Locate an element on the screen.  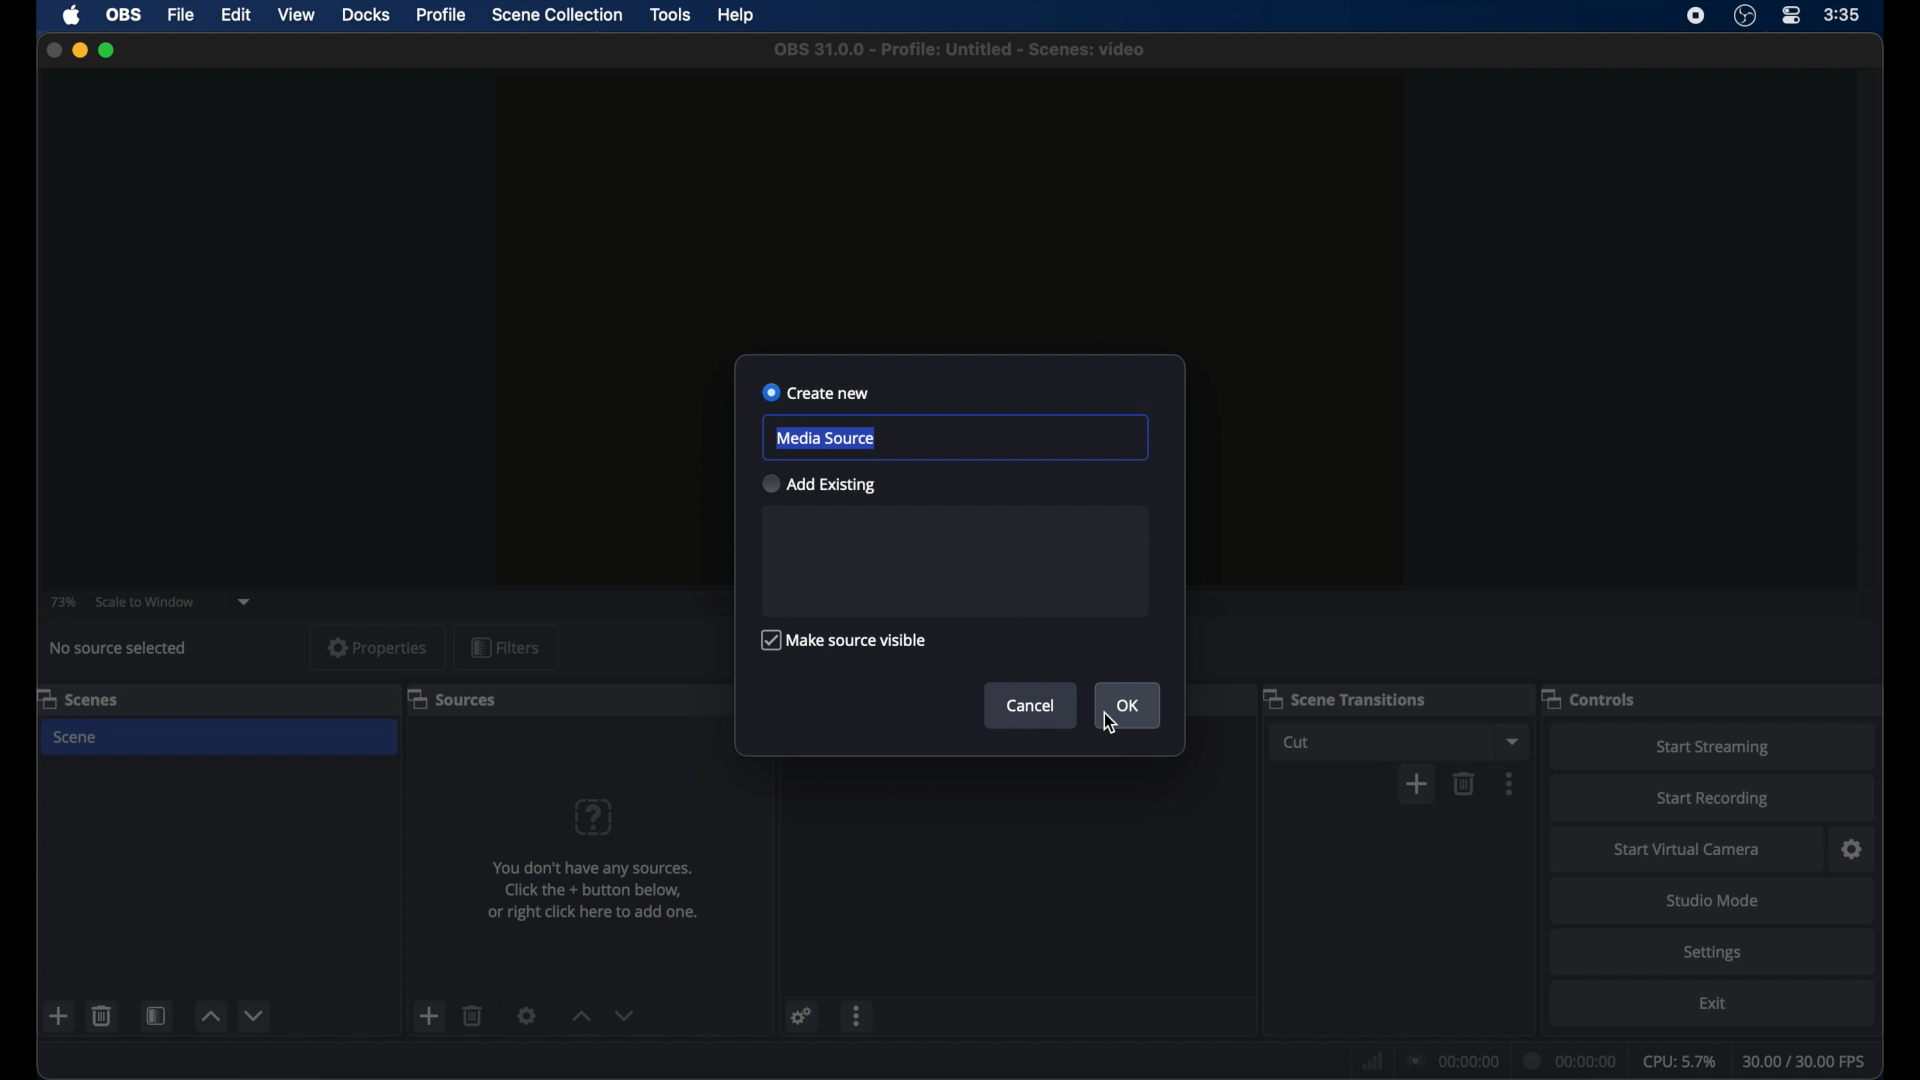
filter is located at coordinates (505, 646).